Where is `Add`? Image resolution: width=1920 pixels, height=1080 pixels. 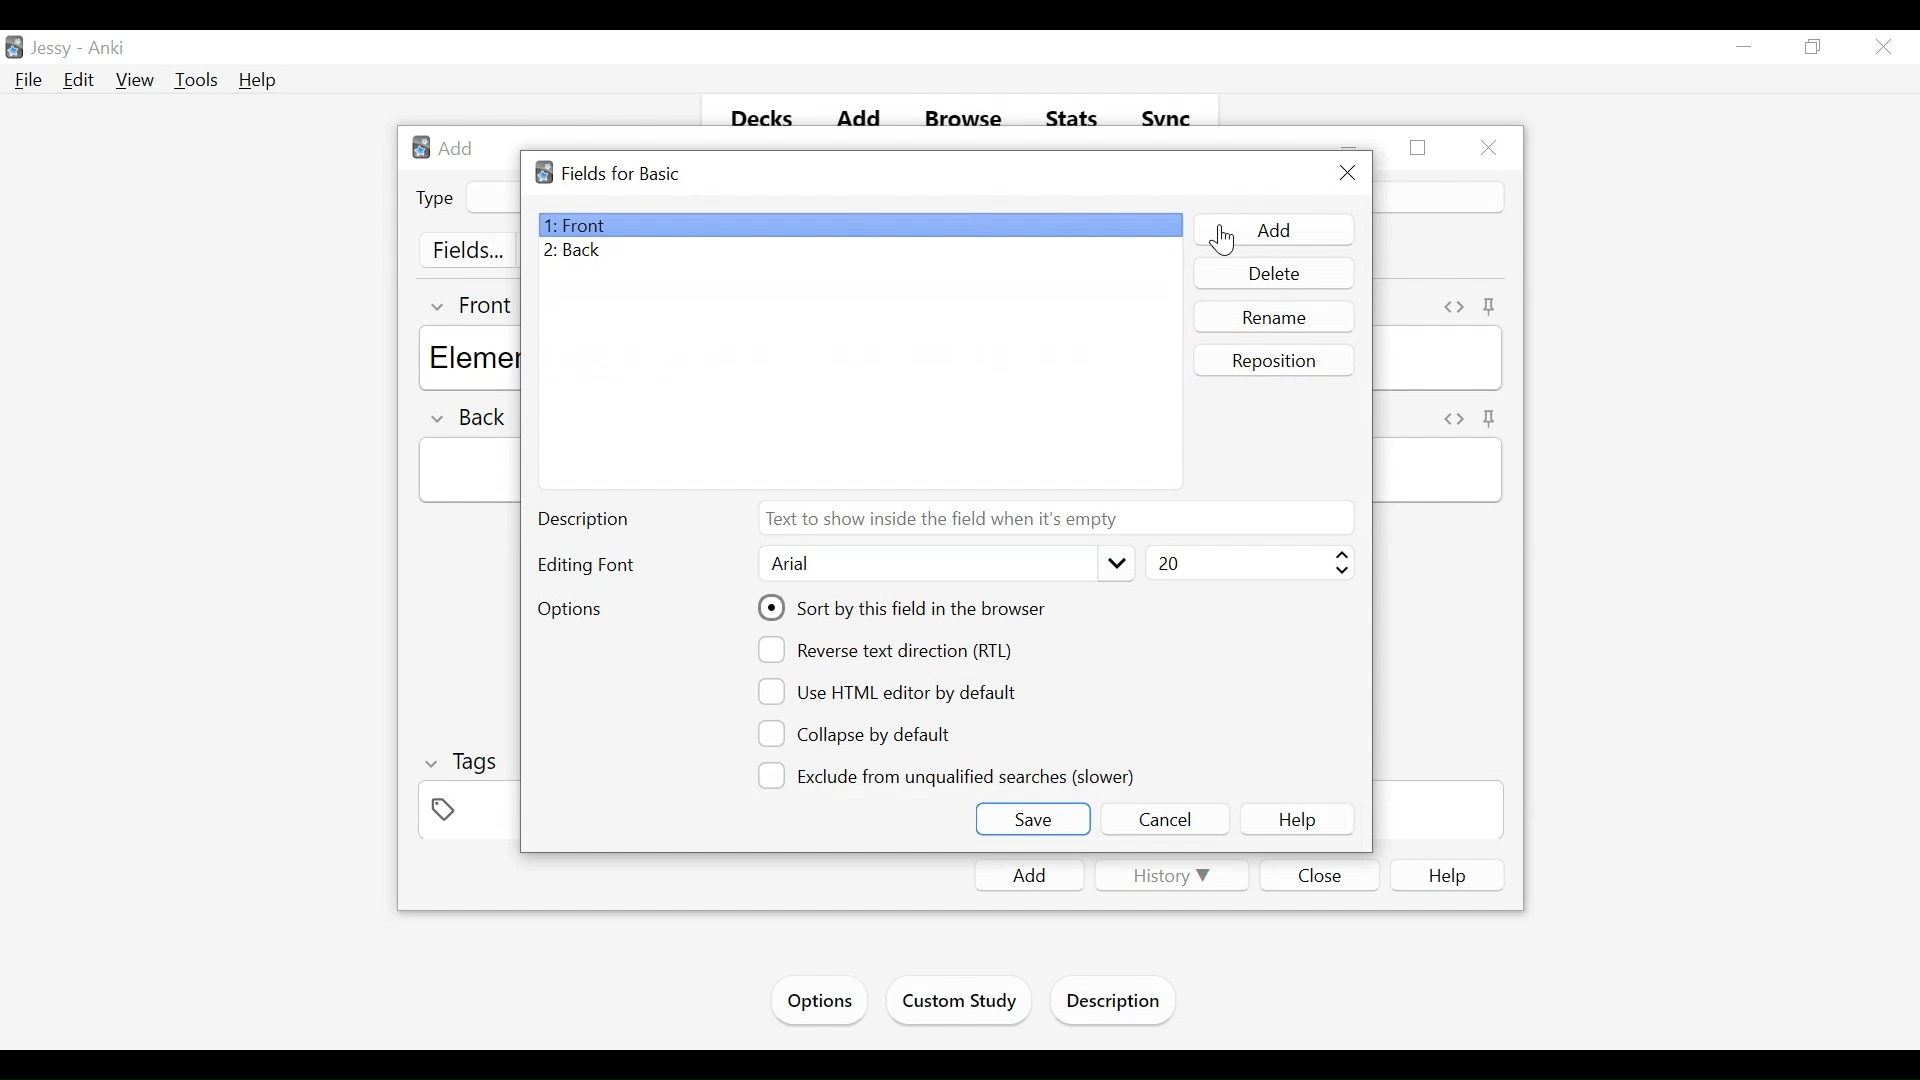
Add is located at coordinates (863, 120).